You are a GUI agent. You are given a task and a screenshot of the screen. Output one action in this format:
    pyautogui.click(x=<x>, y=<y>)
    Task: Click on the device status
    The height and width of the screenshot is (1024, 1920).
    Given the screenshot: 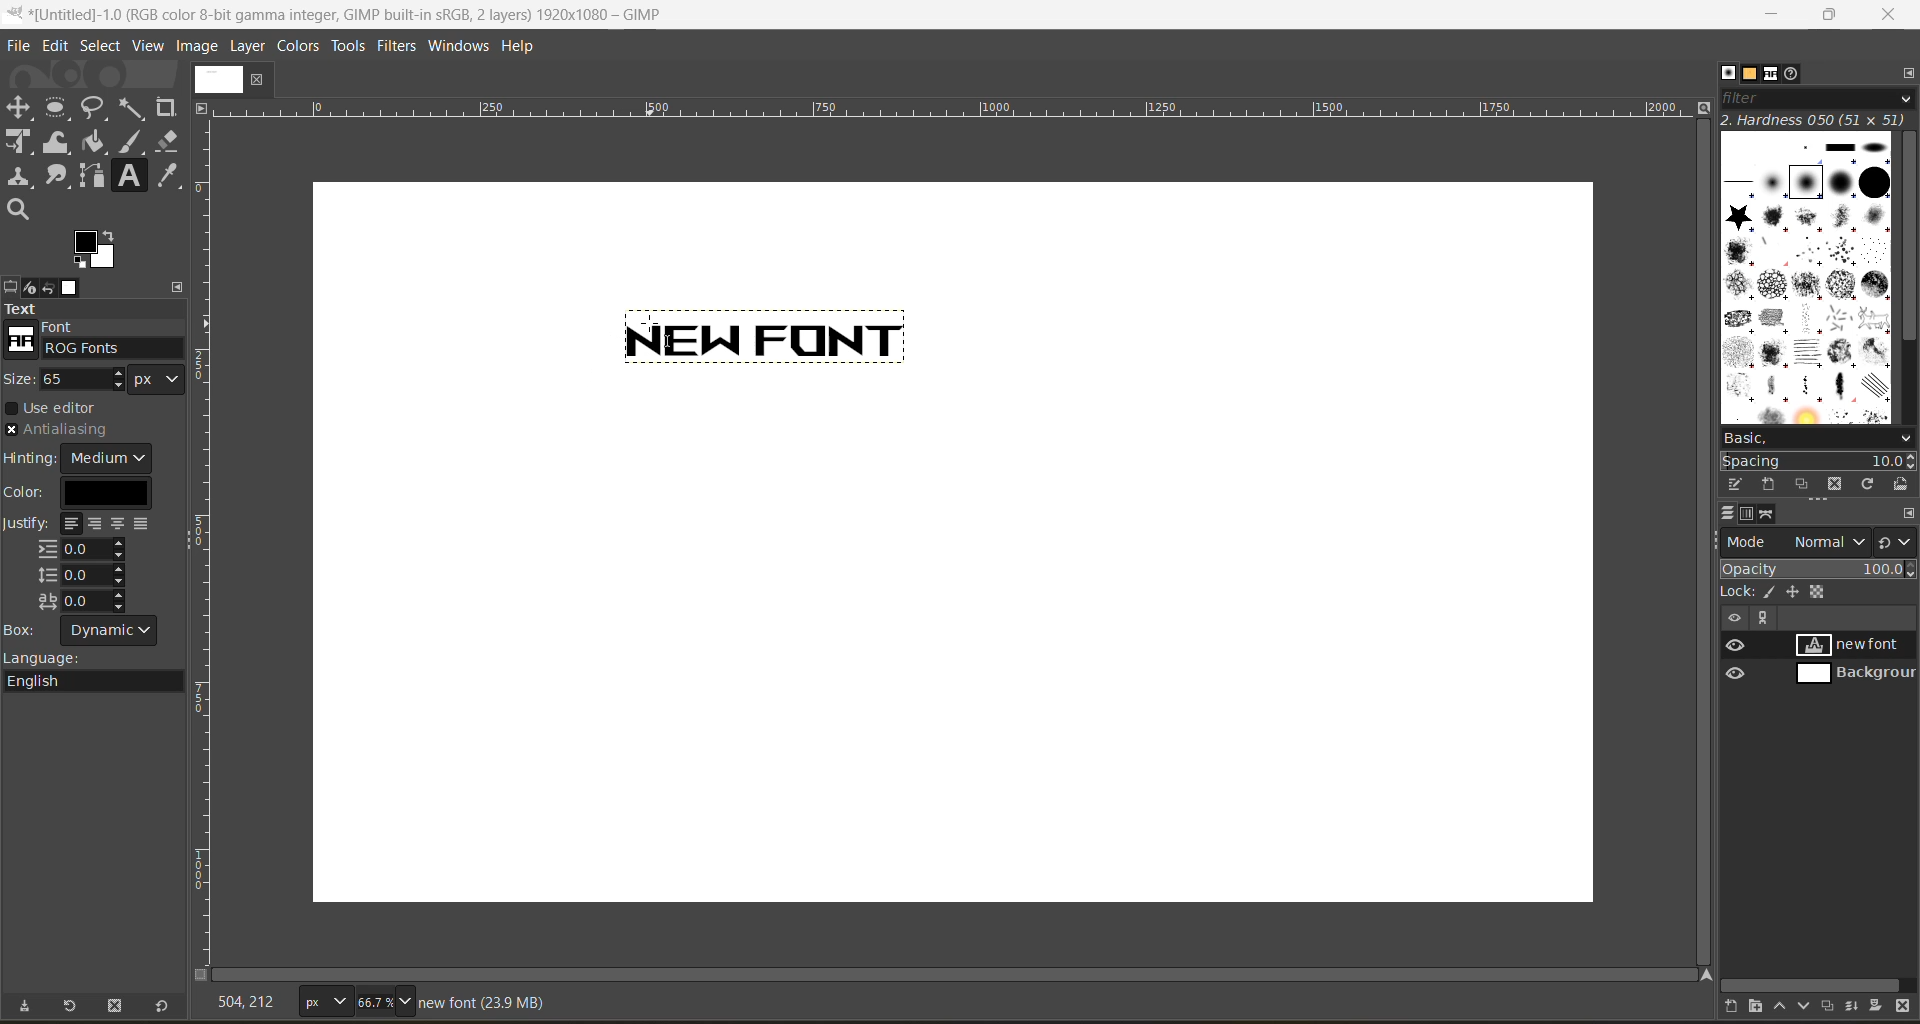 What is the action you would take?
    pyautogui.click(x=31, y=288)
    